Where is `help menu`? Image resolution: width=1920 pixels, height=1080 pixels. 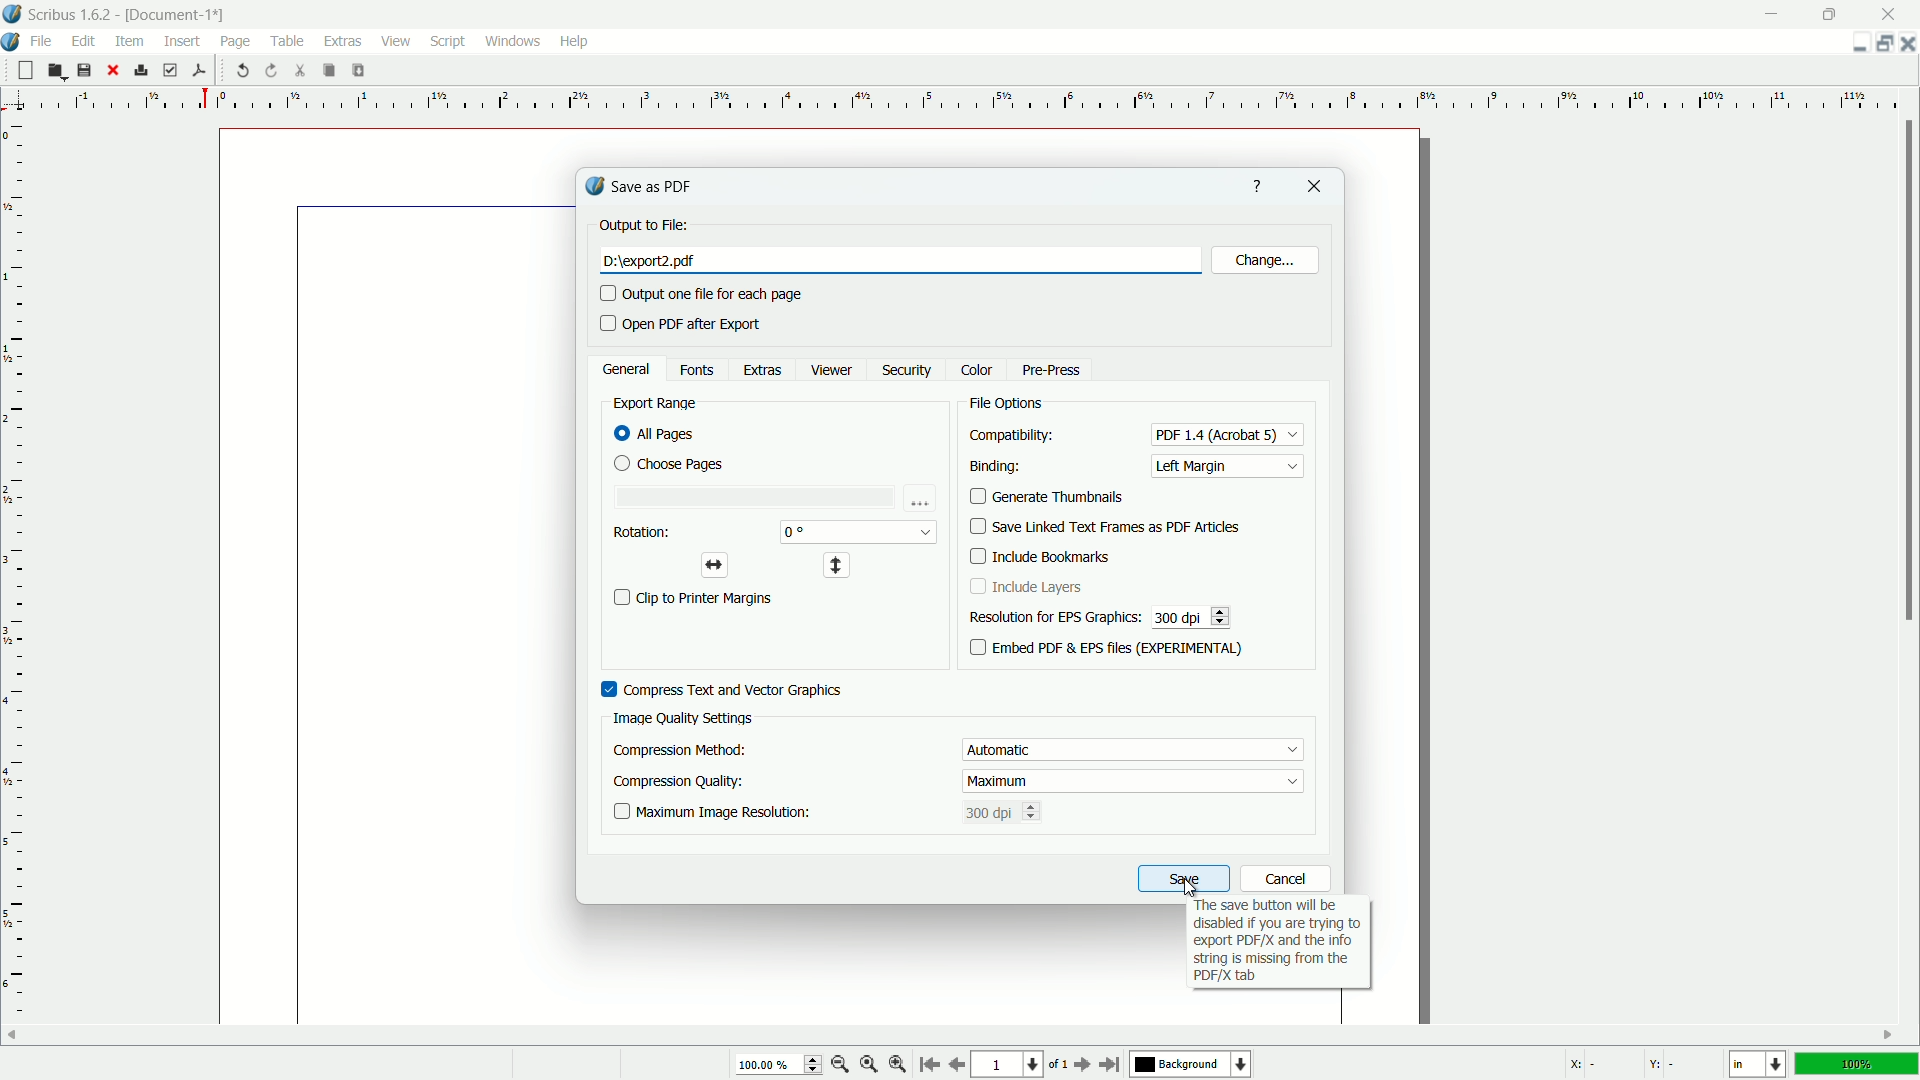 help menu is located at coordinates (573, 42).